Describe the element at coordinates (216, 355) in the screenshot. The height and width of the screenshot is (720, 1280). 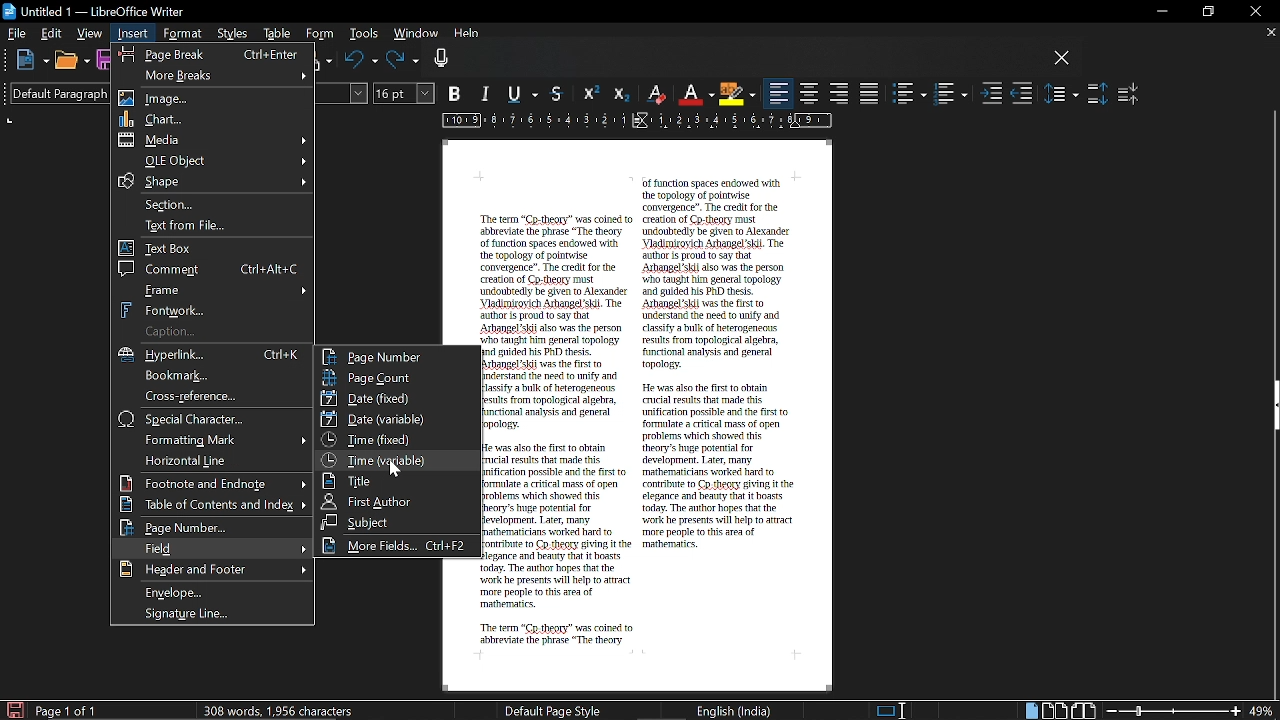
I see `Hyperlink` at that location.